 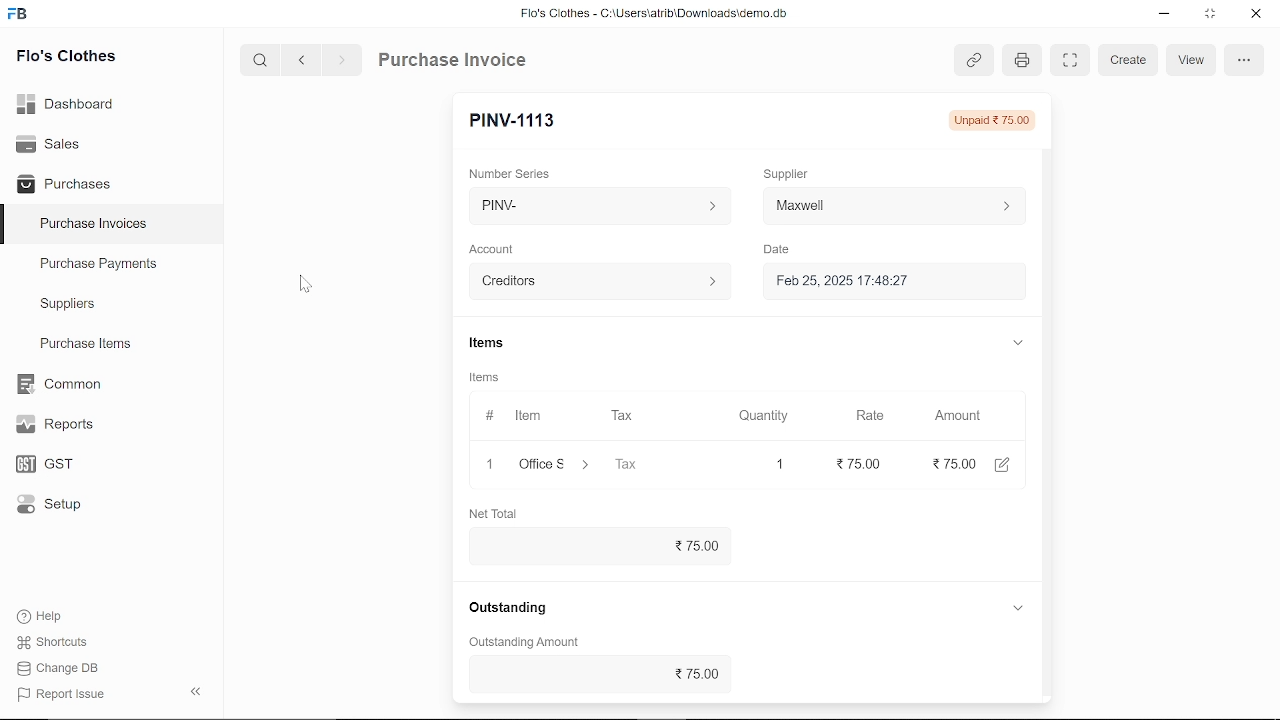 I want to click on Help, so click(x=42, y=616).